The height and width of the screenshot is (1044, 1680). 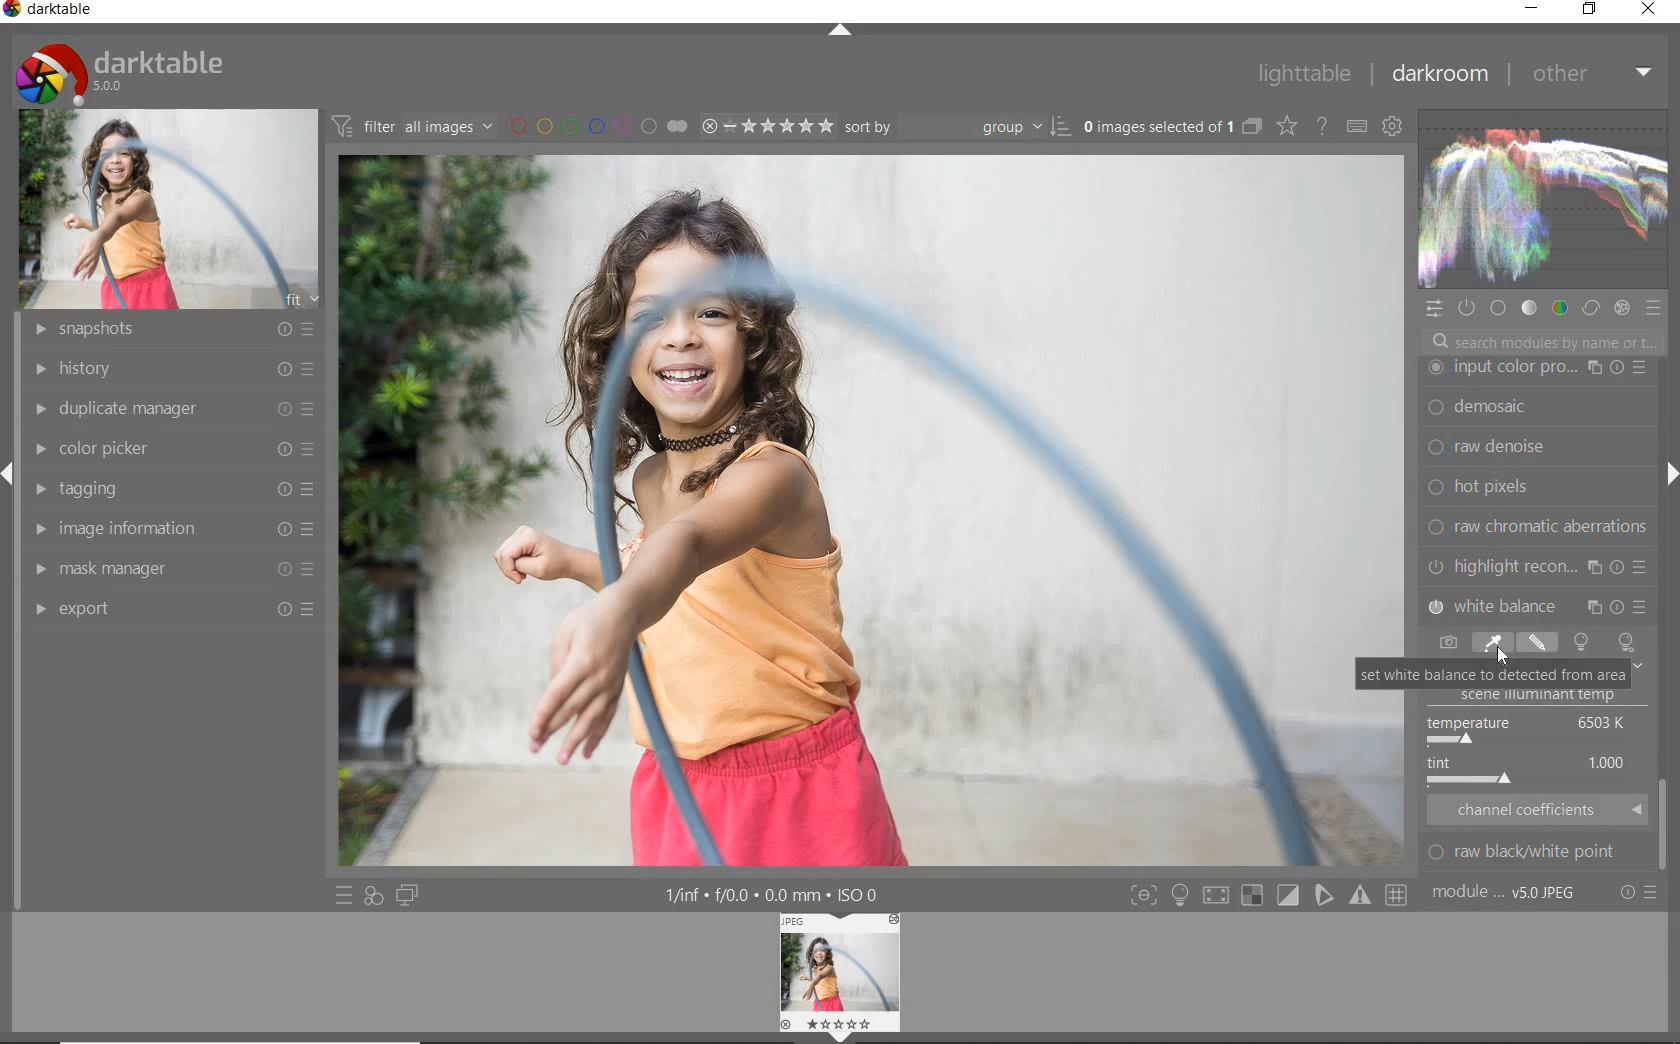 What do you see at coordinates (1255, 897) in the screenshot?
I see `toggle mode ` at bounding box center [1255, 897].